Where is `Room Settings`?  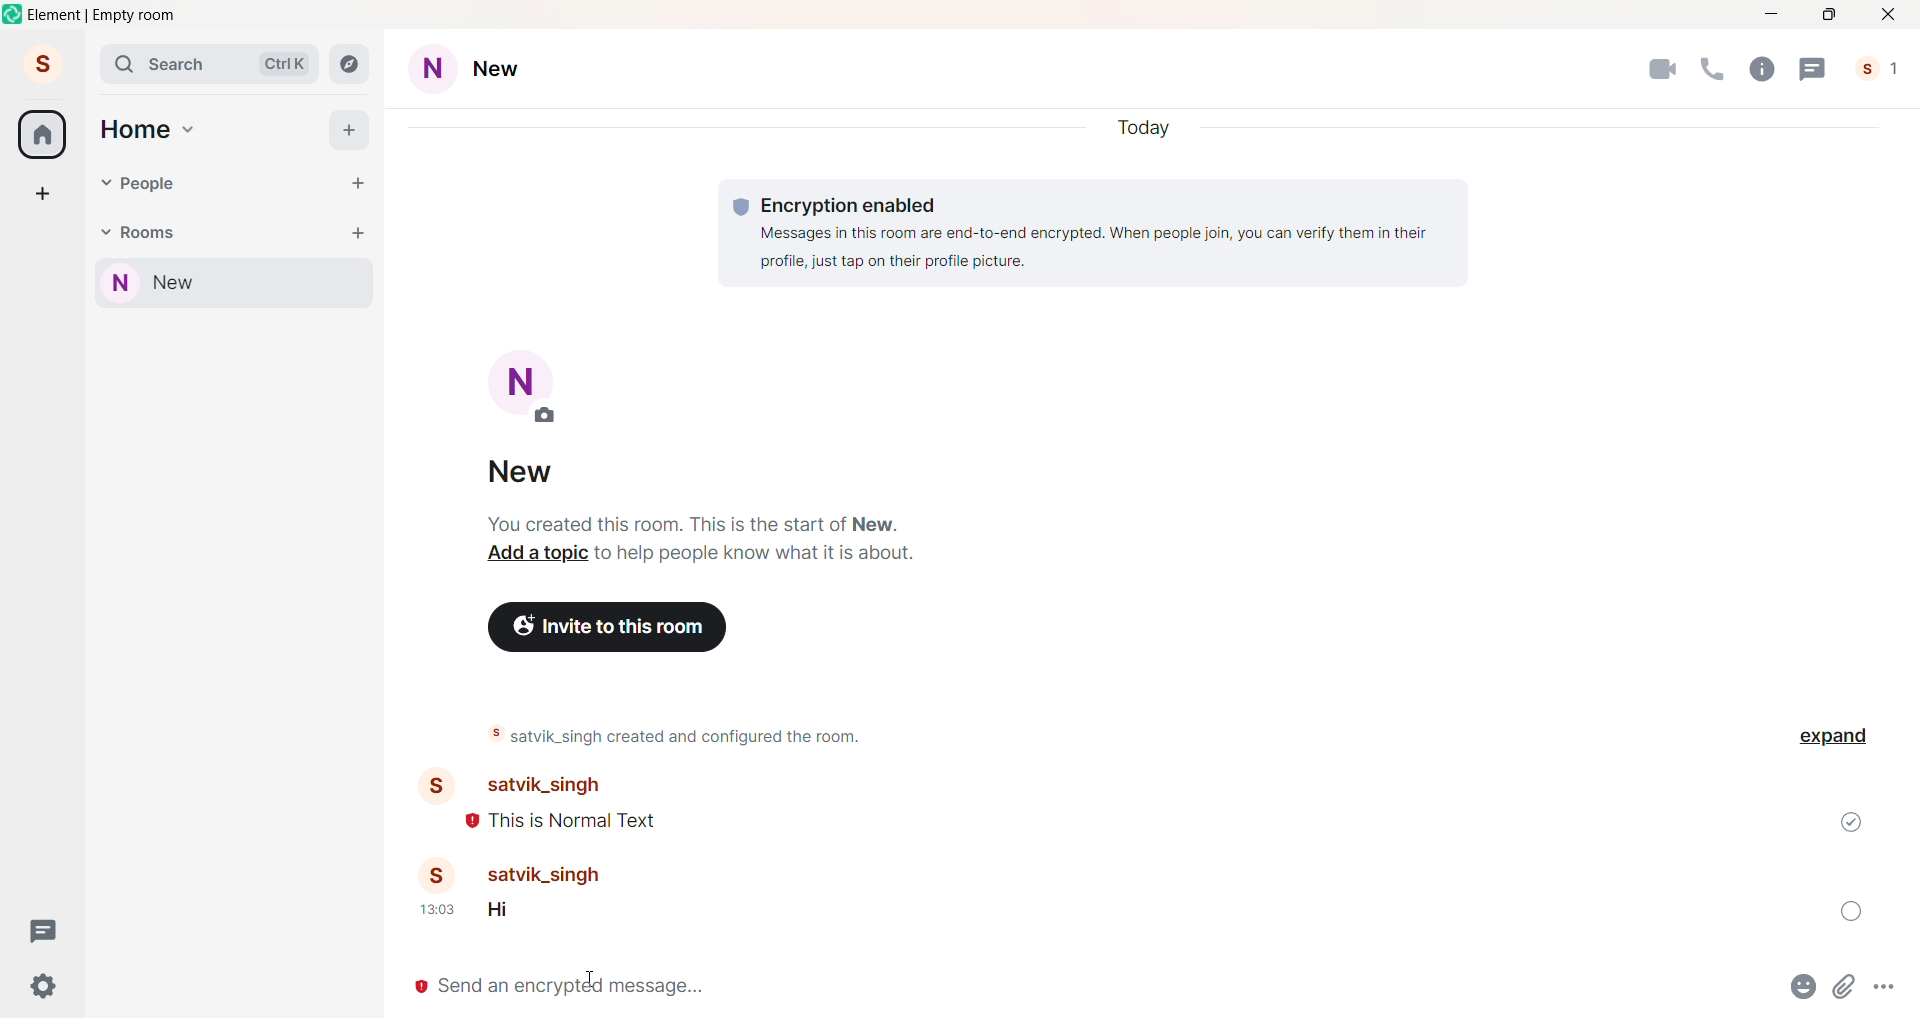
Room Settings is located at coordinates (486, 70).